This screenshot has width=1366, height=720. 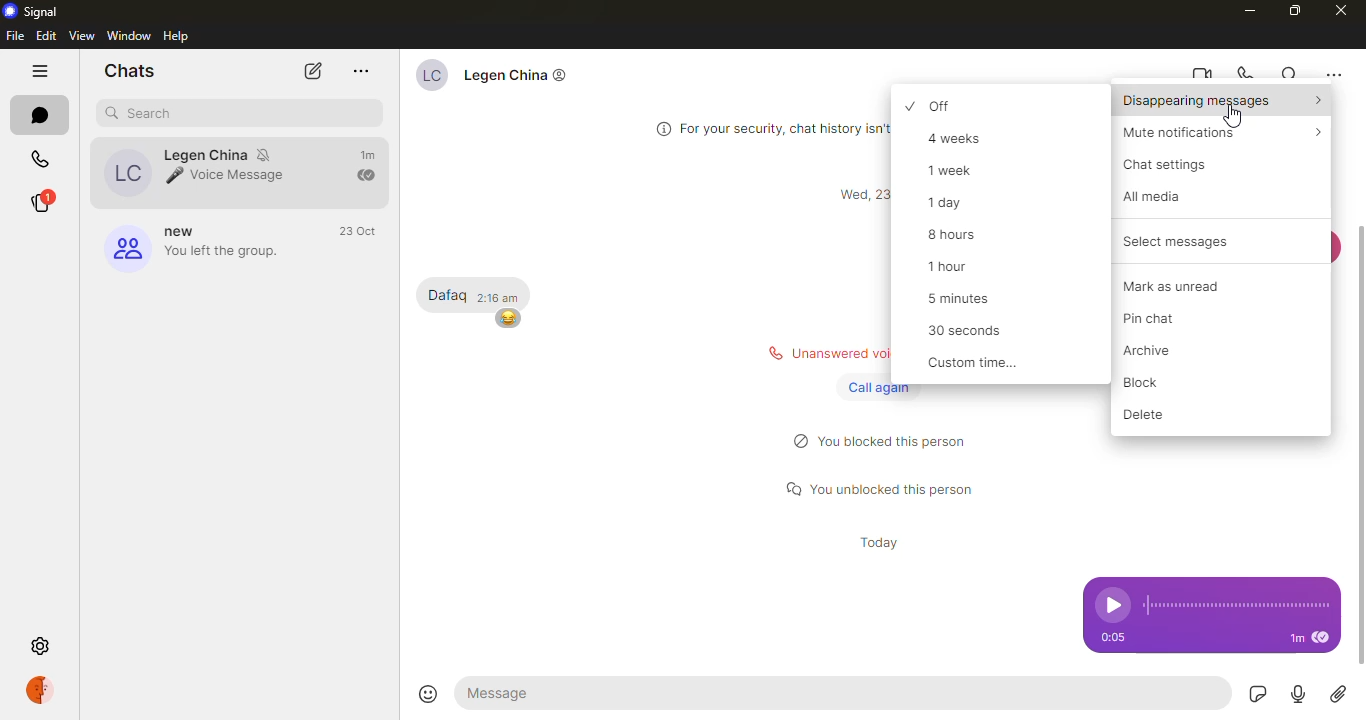 I want to click on time, so click(x=1111, y=637).